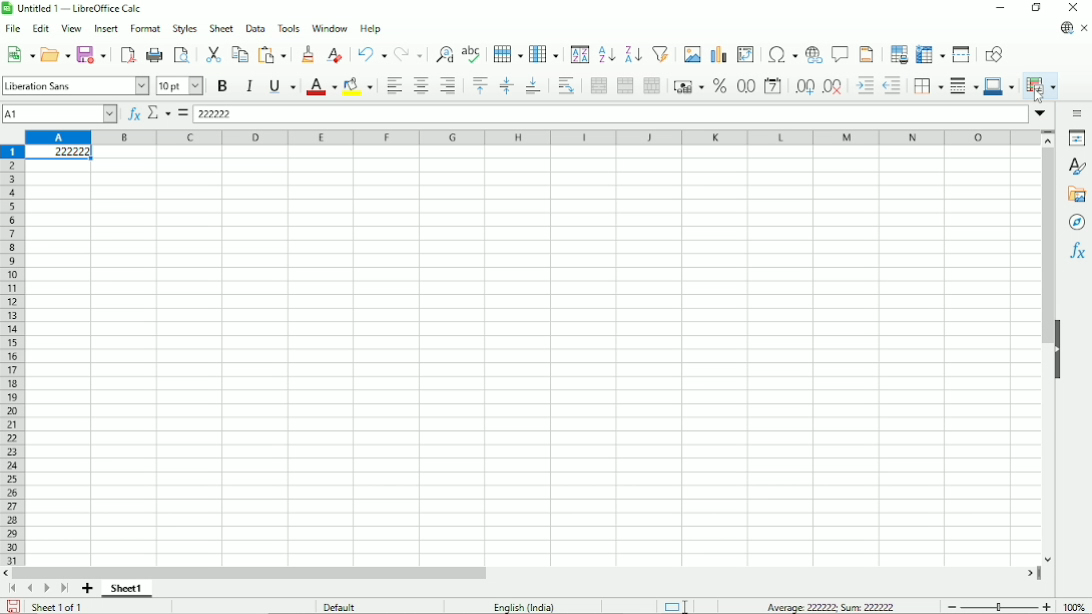 The image size is (1092, 614). I want to click on Save, so click(13, 606).